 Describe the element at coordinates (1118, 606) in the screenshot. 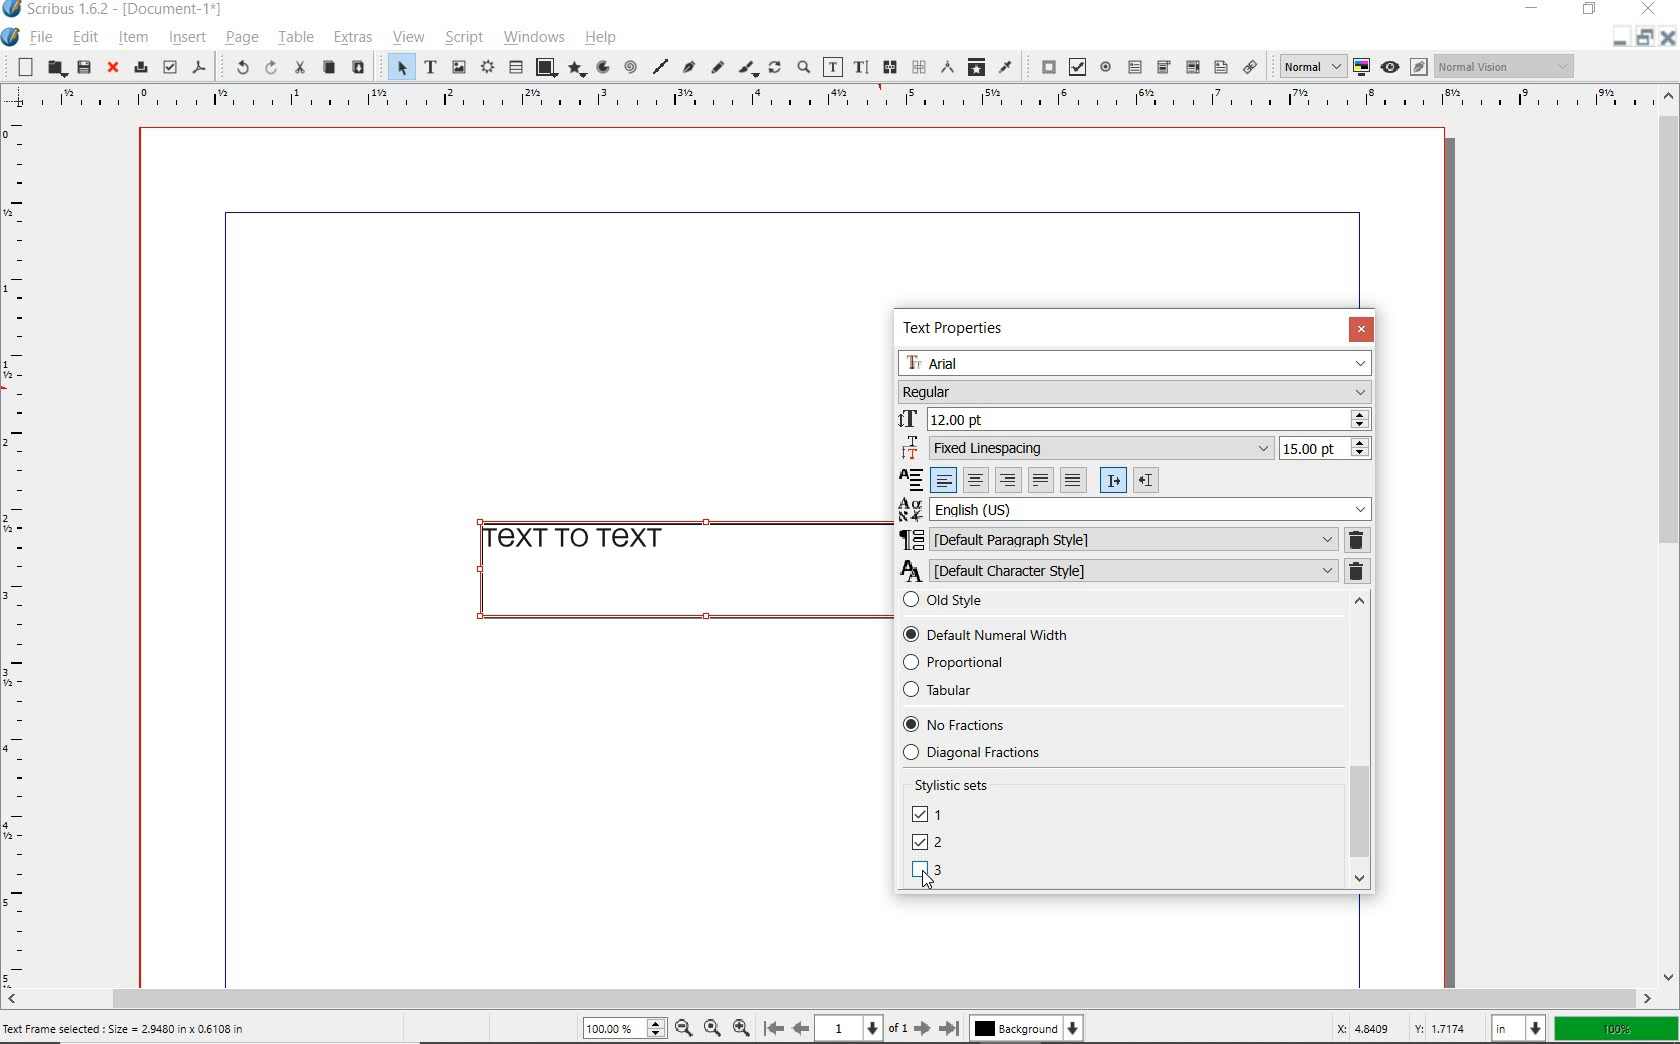

I see `Old style` at that location.